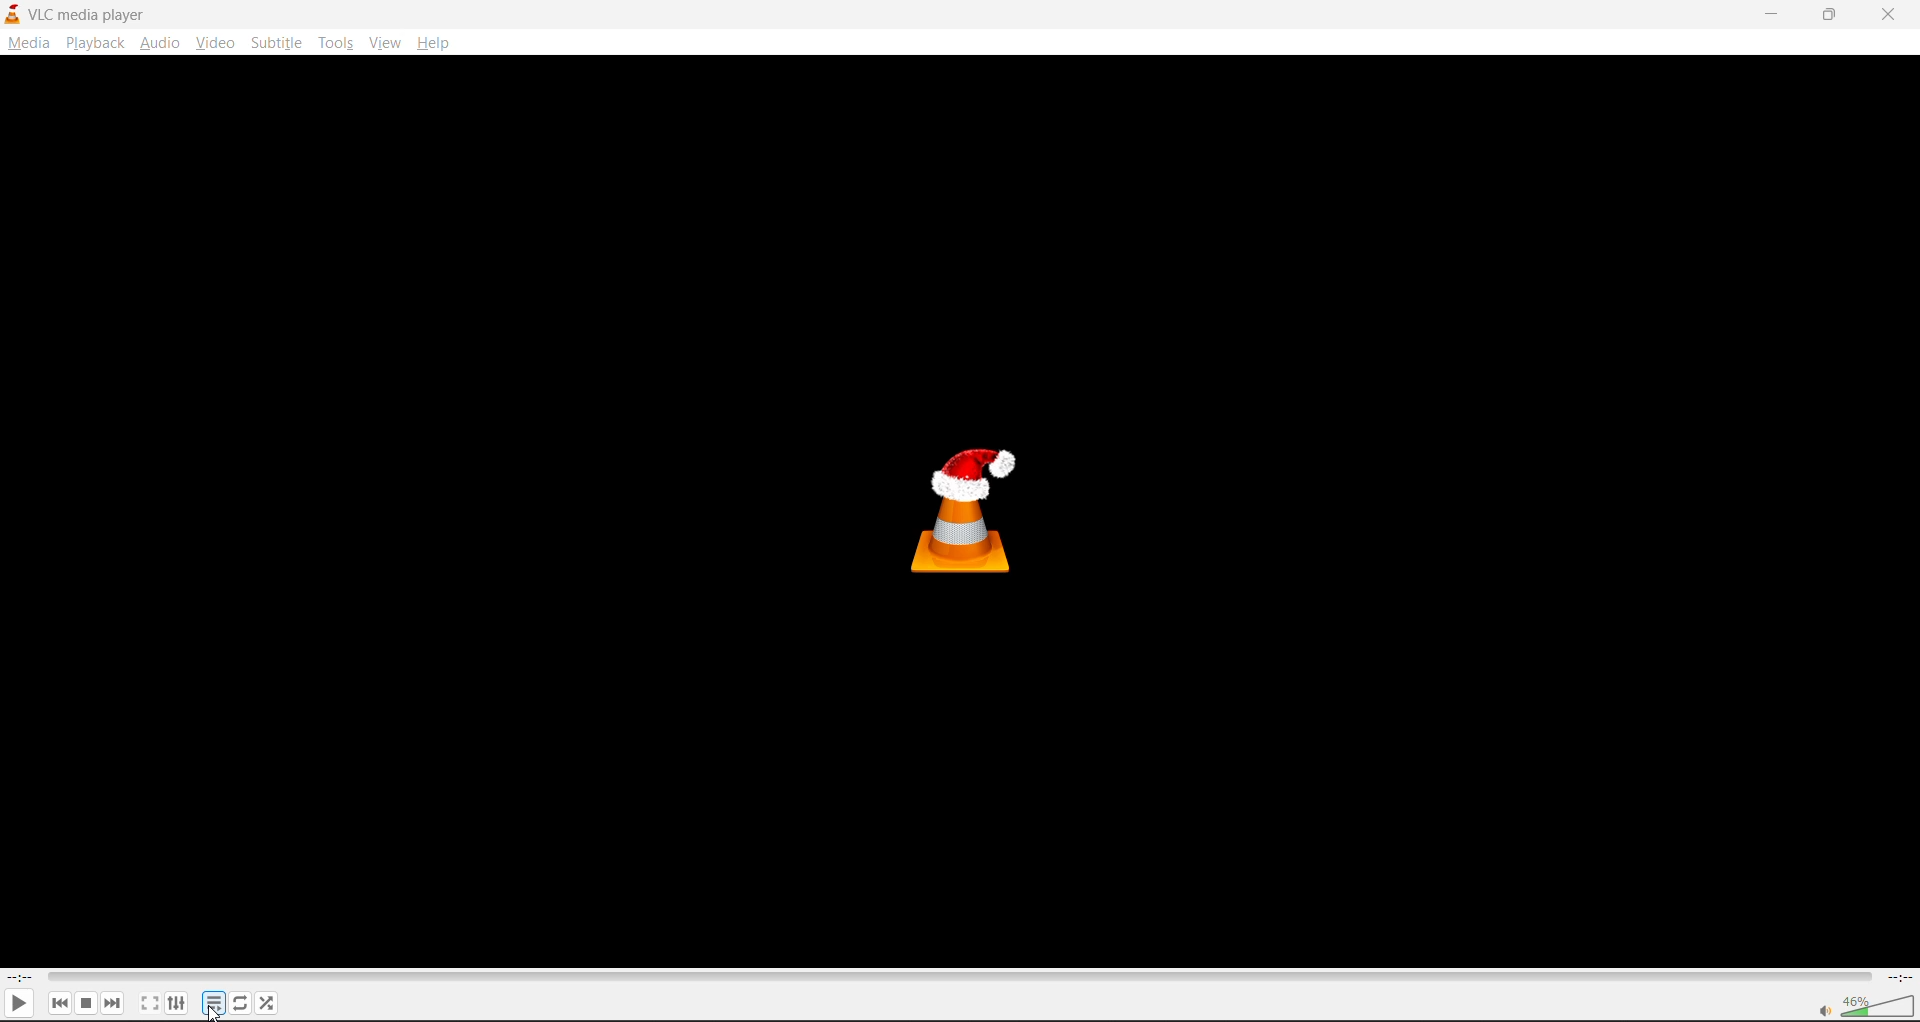 The height and width of the screenshot is (1022, 1920). I want to click on track and app name, so click(78, 13).